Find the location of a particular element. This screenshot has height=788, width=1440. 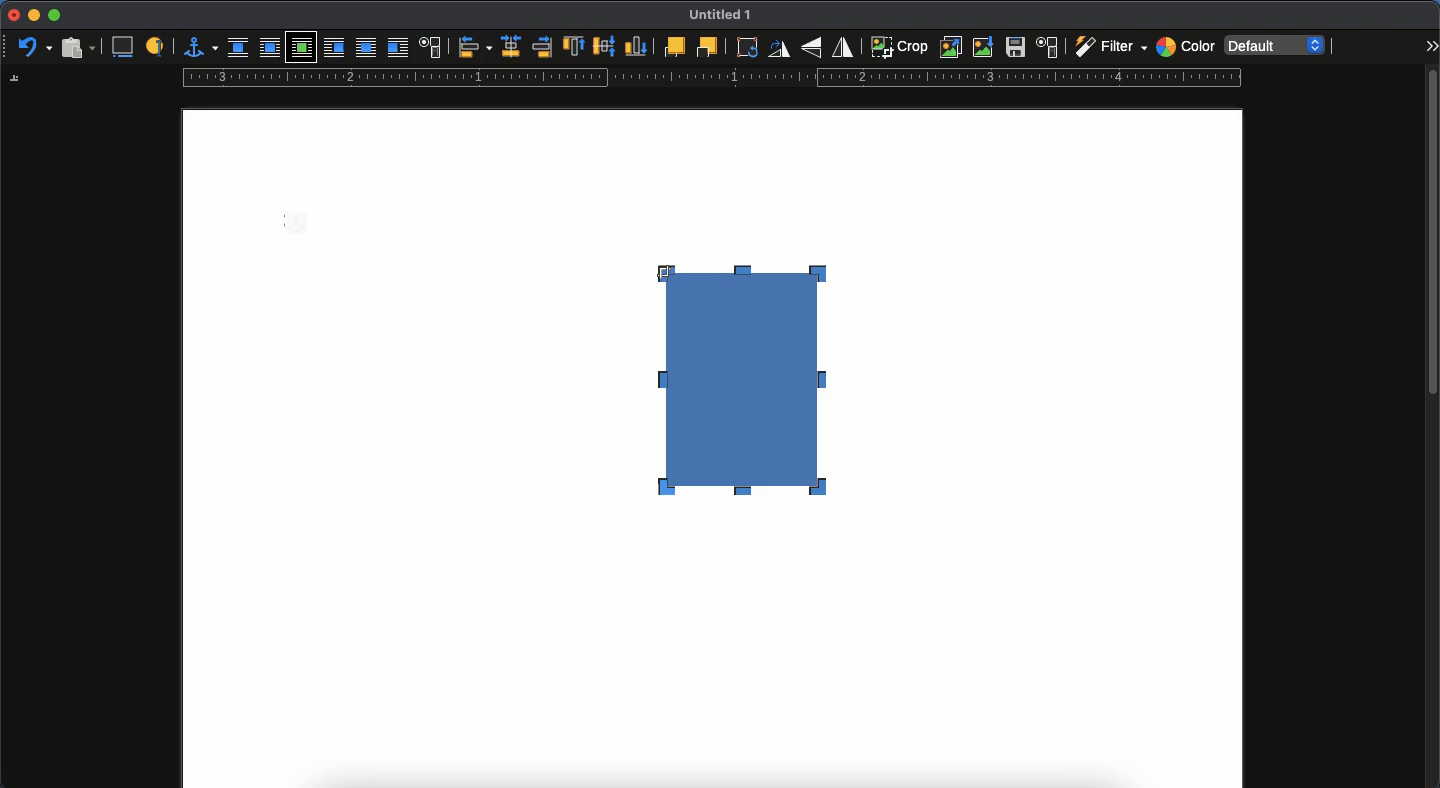

paste is located at coordinates (77, 46).